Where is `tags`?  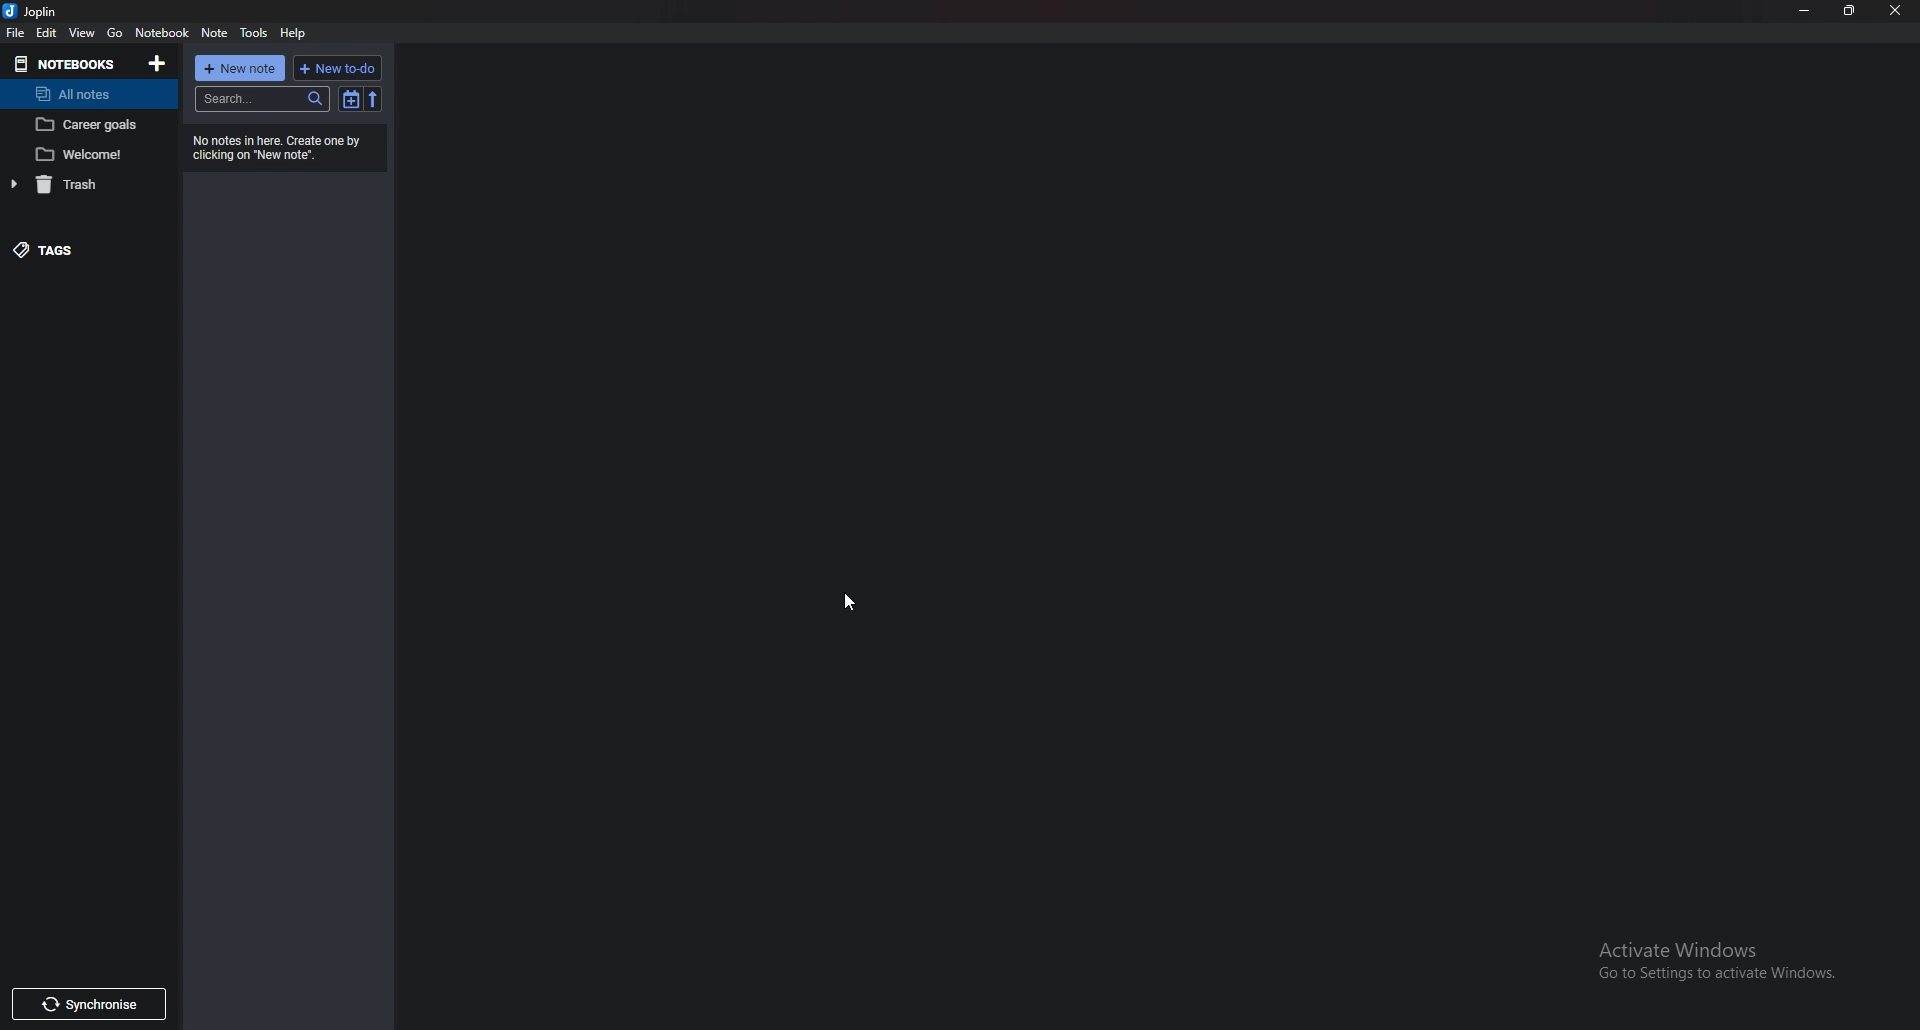 tags is located at coordinates (66, 249).